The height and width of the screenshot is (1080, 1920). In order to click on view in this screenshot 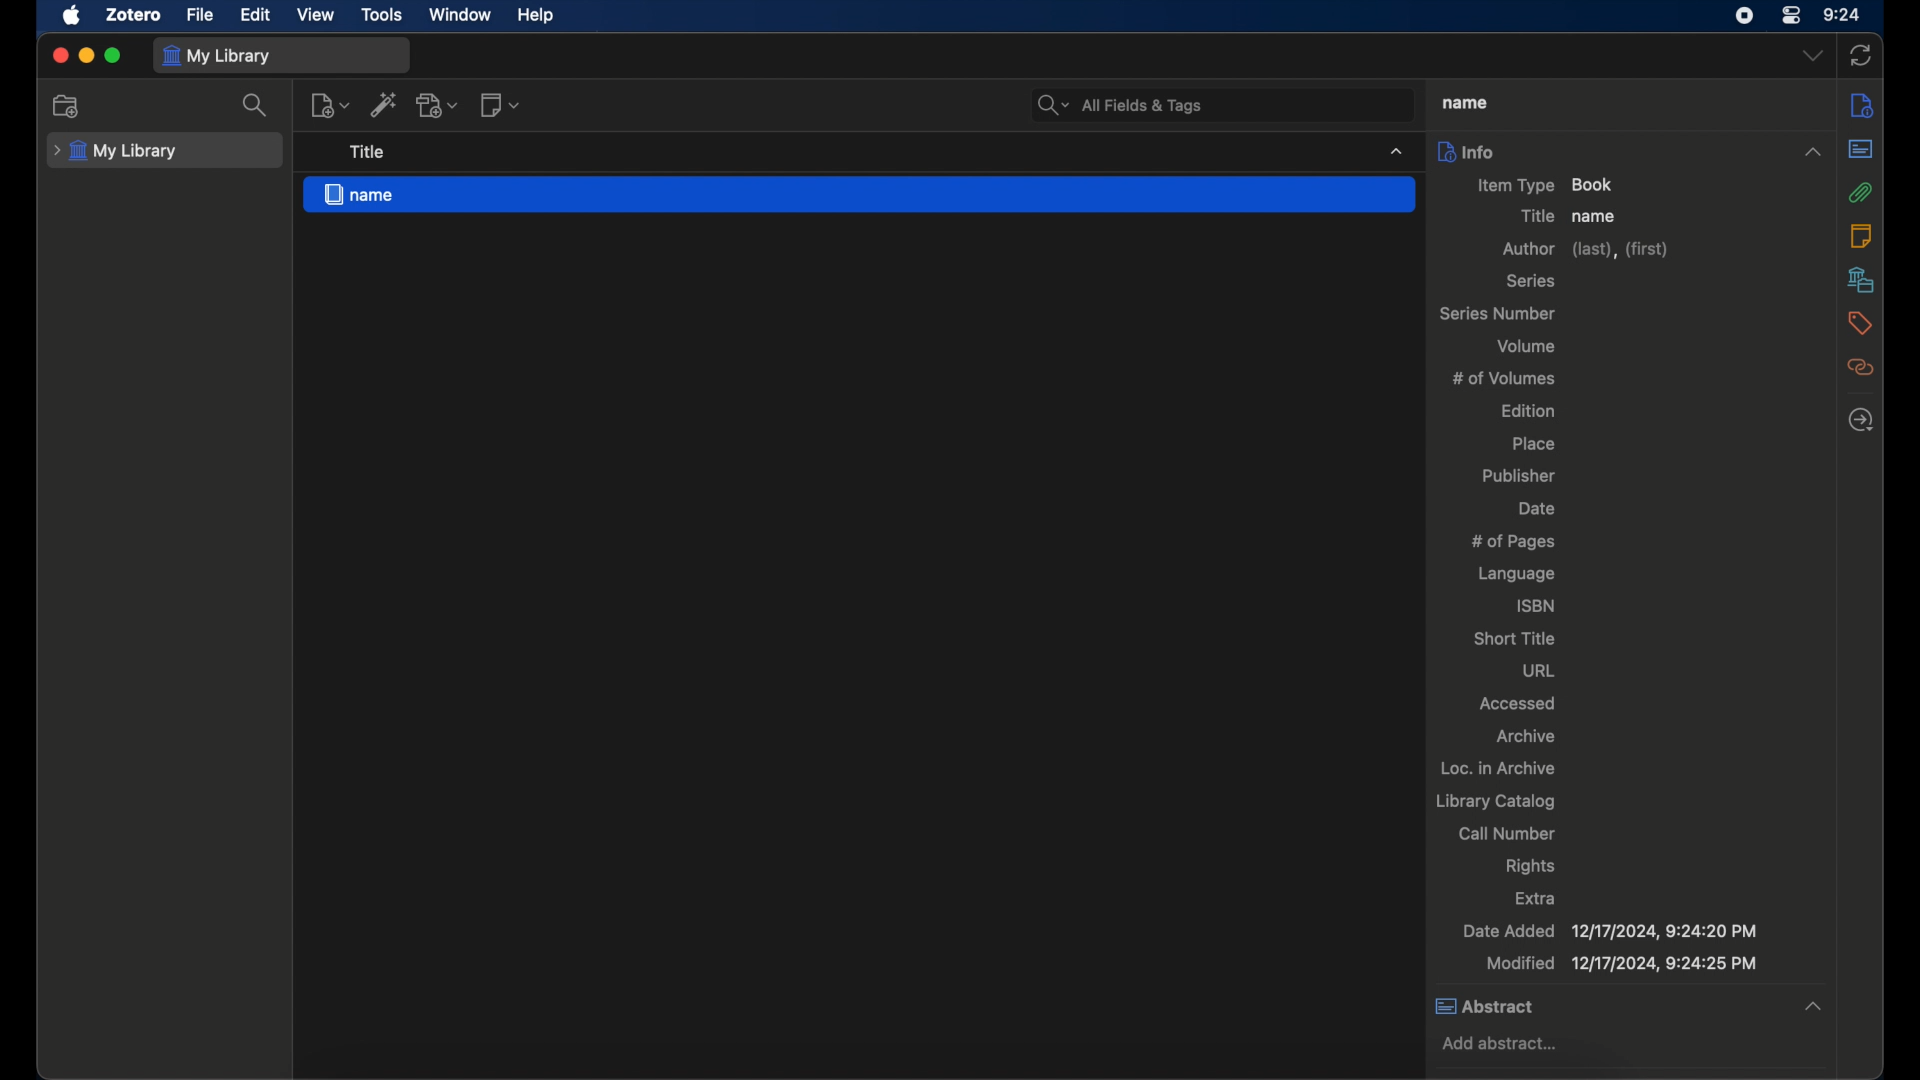, I will do `click(314, 15)`.